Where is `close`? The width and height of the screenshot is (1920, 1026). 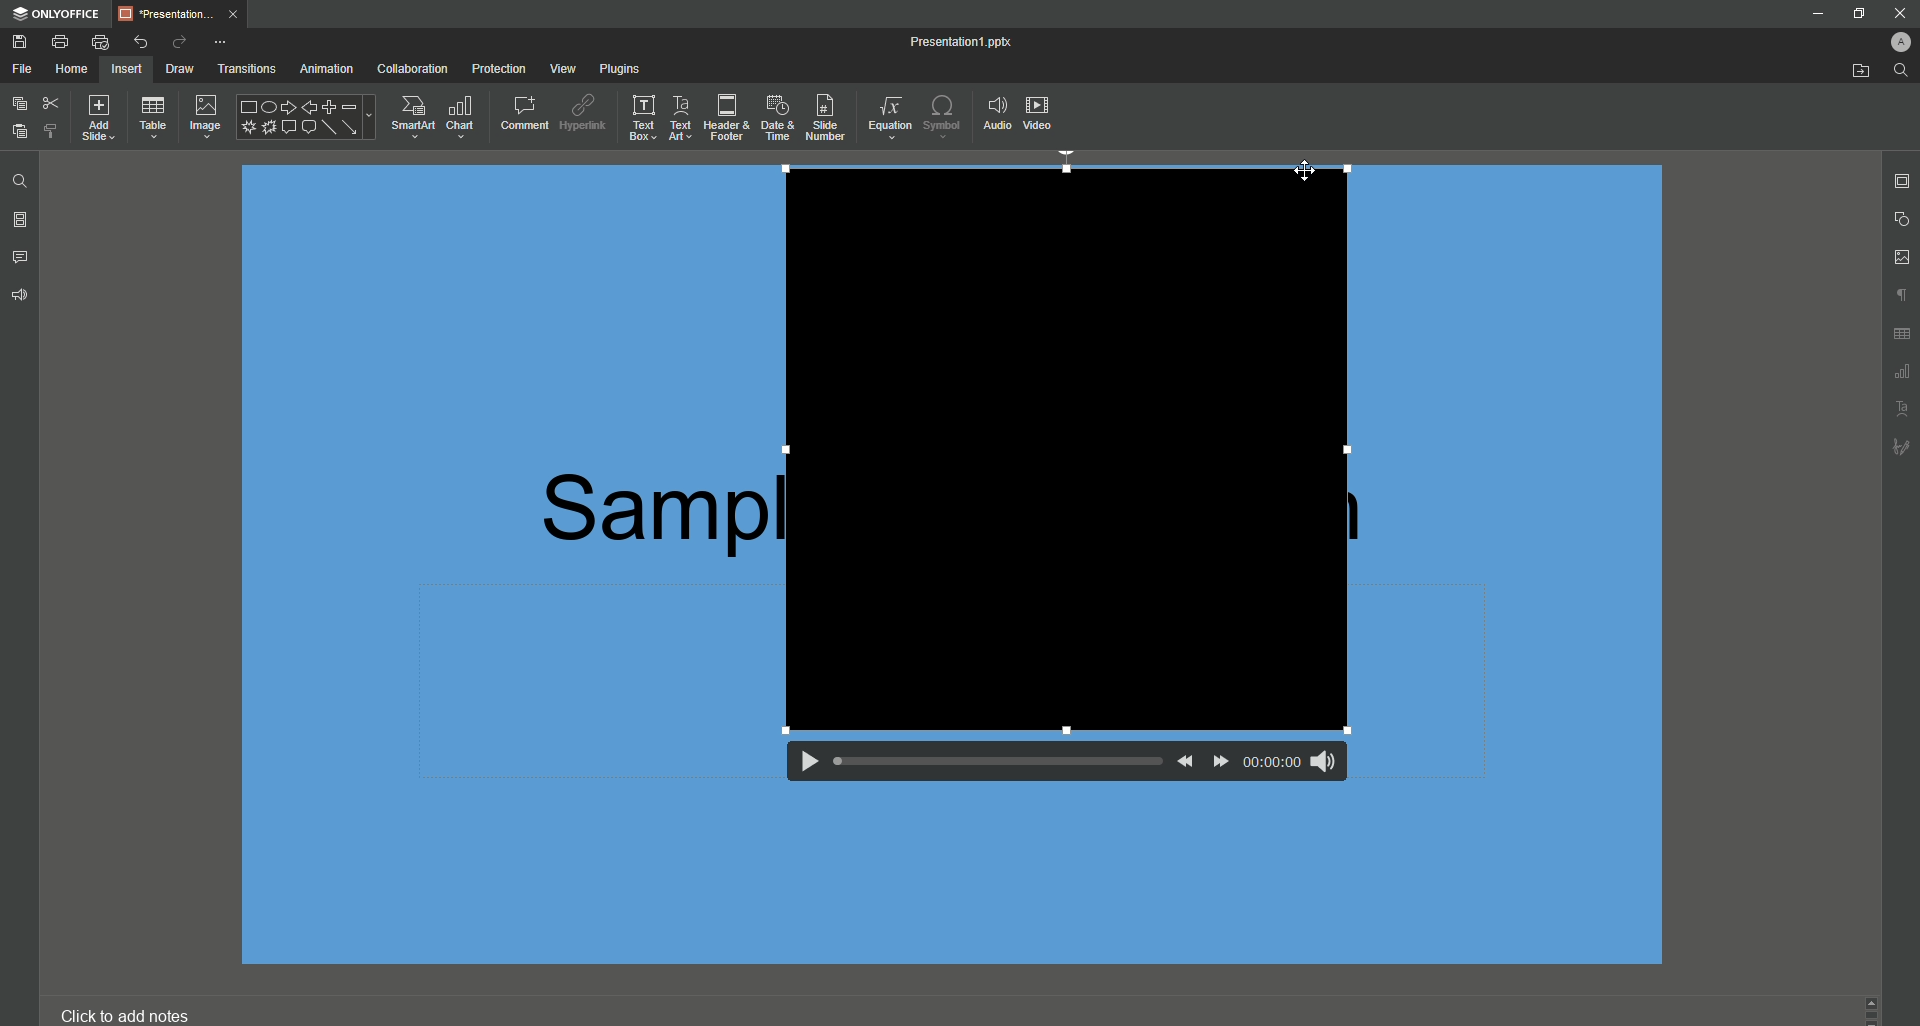
close is located at coordinates (1901, 13).